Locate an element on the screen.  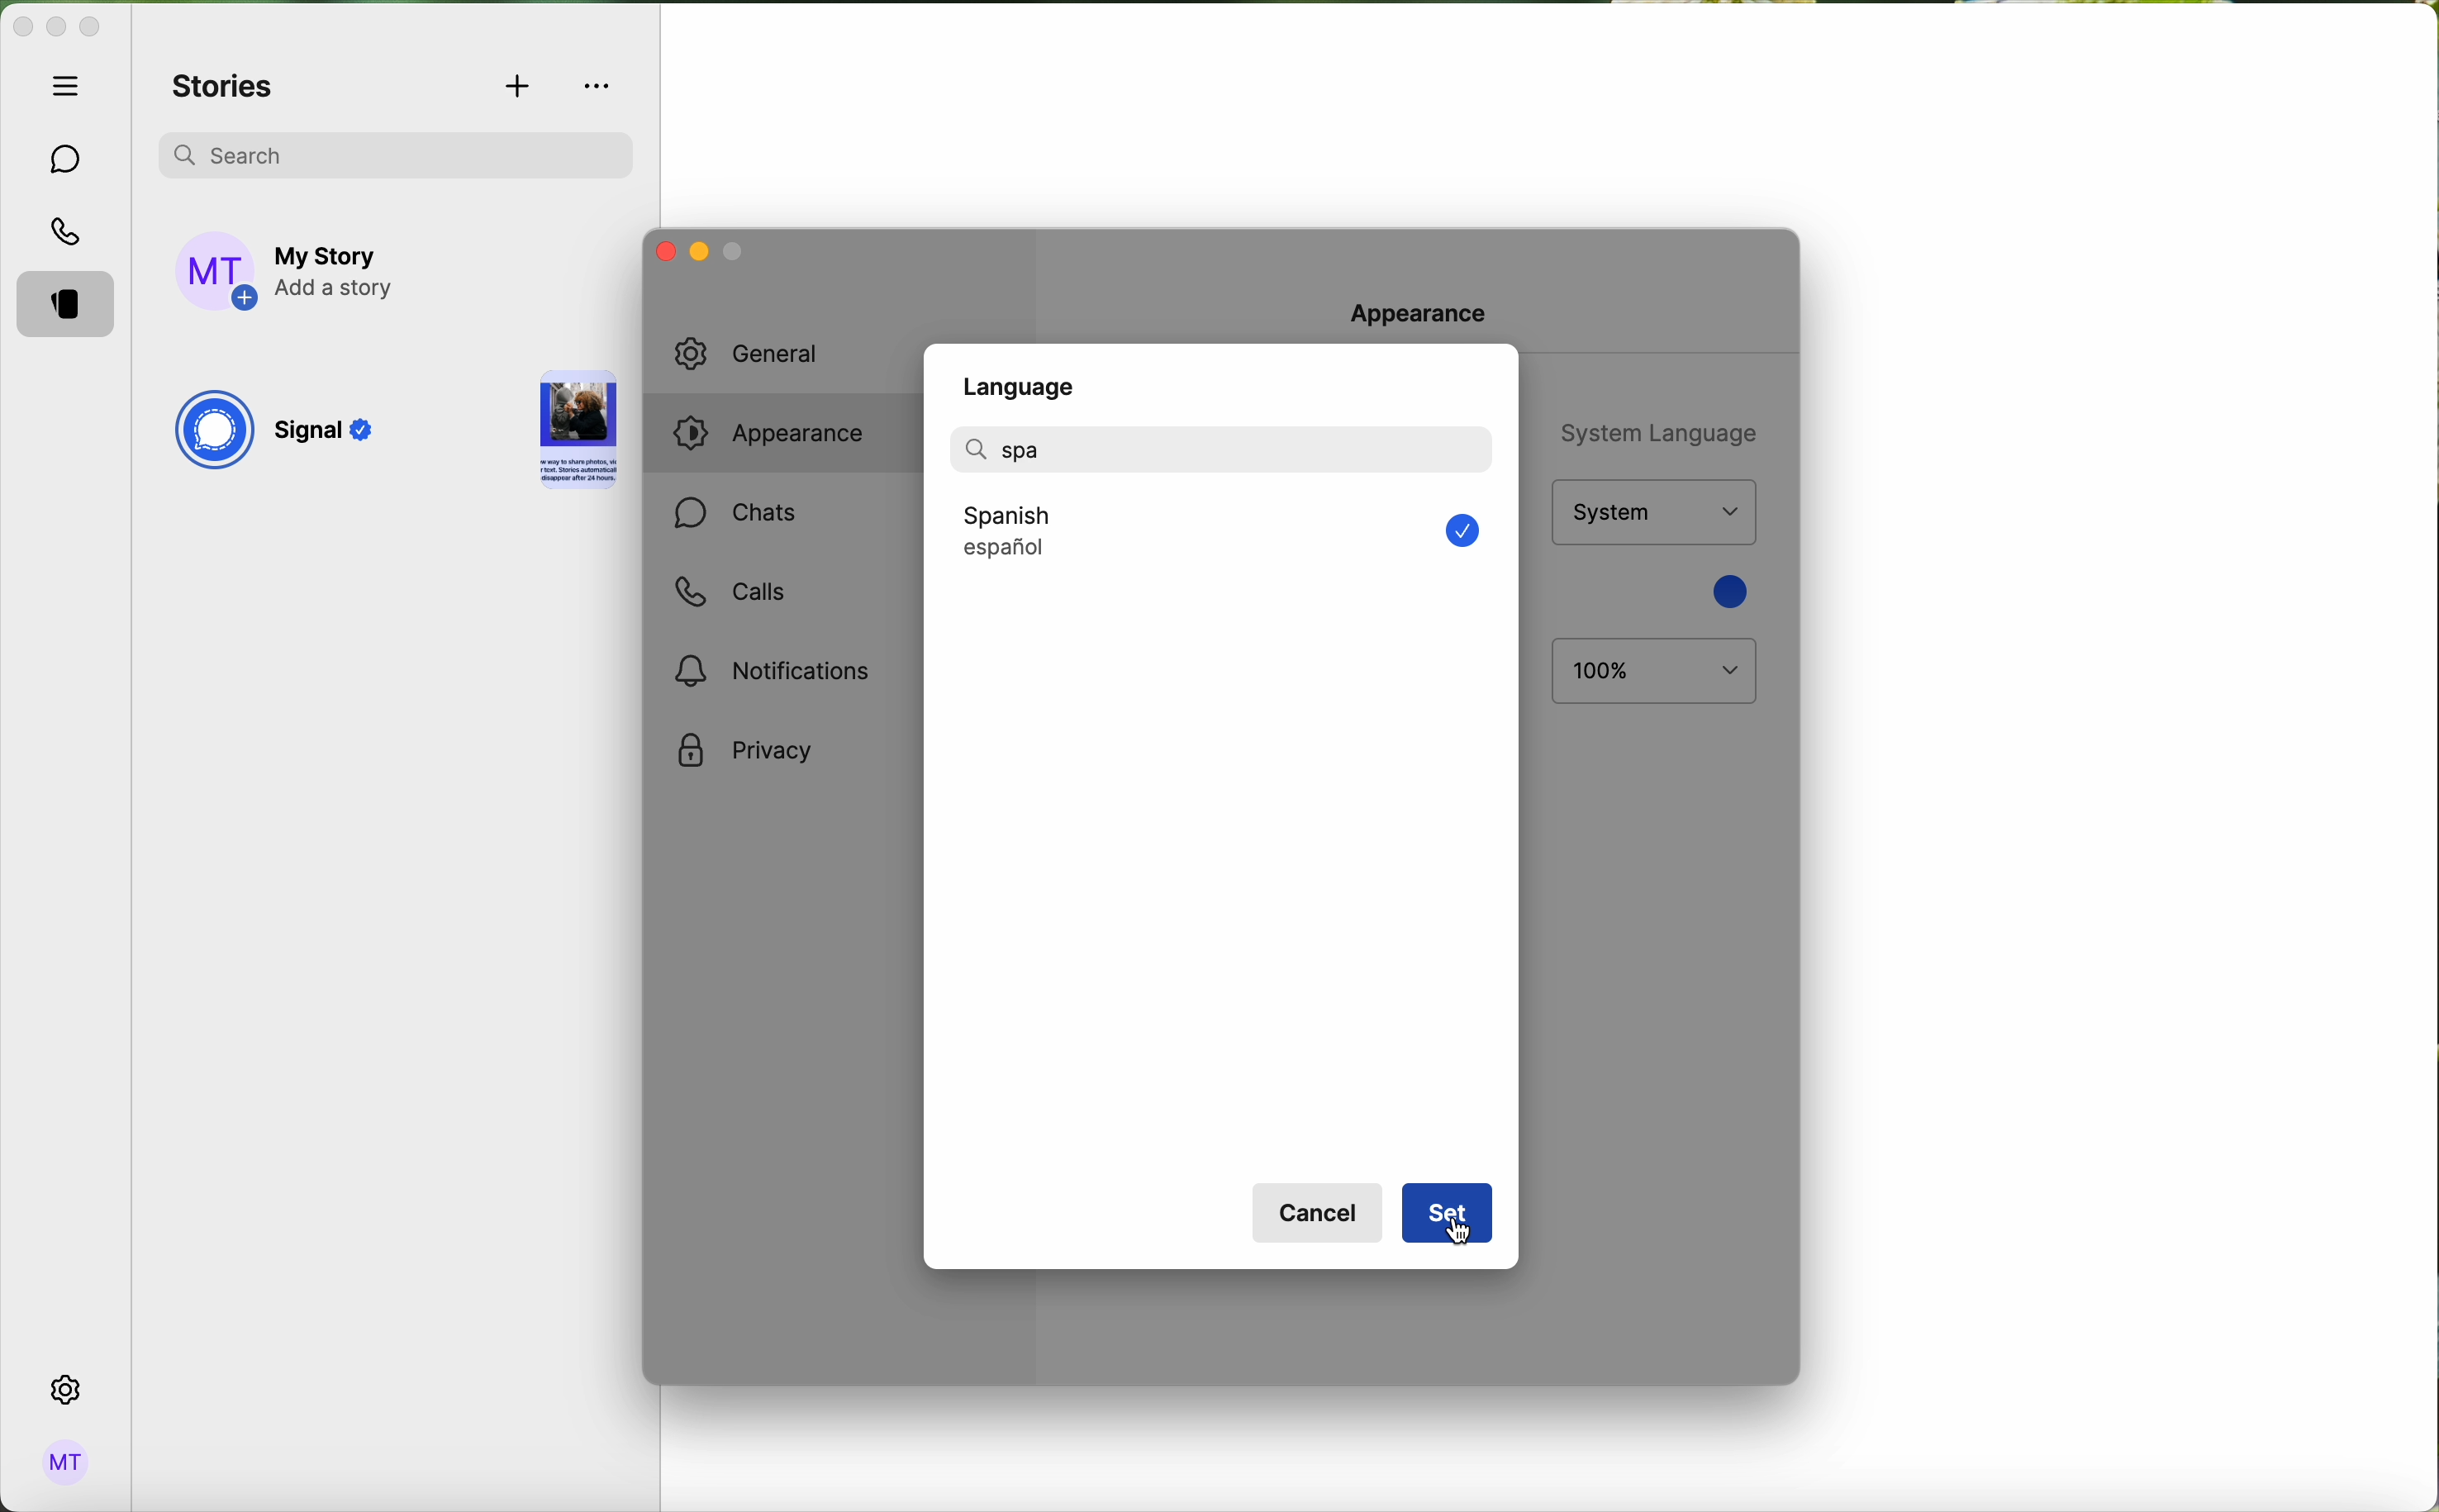
stories is located at coordinates (71, 306).